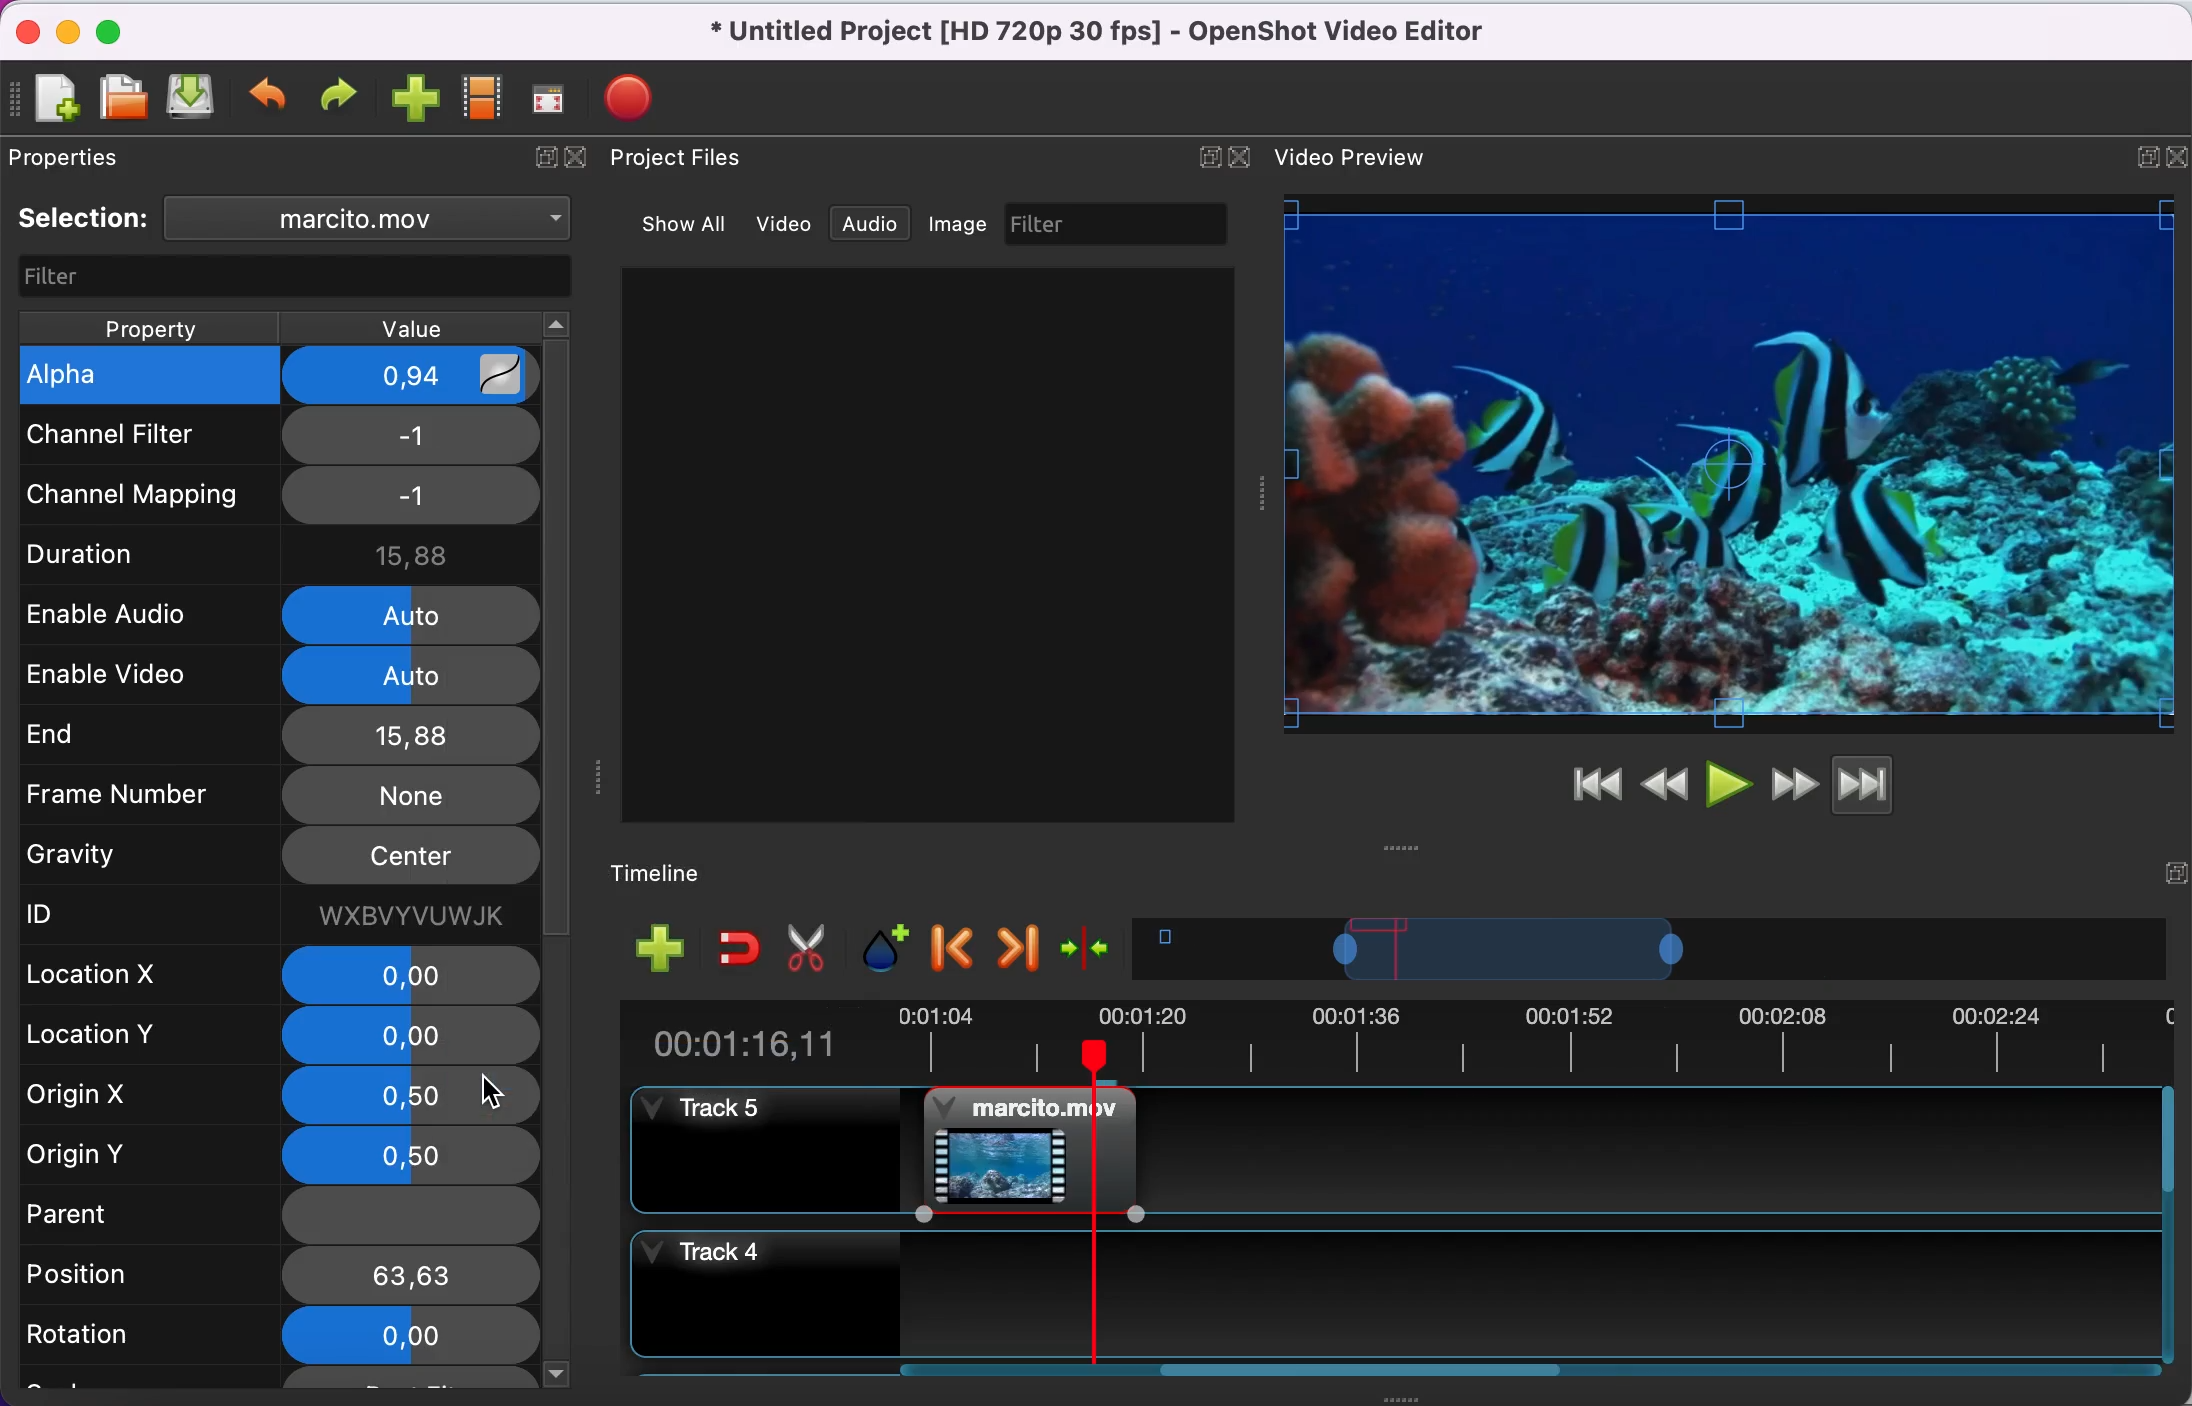  Describe the element at coordinates (2139, 152) in the screenshot. I see `maximize` at that location.